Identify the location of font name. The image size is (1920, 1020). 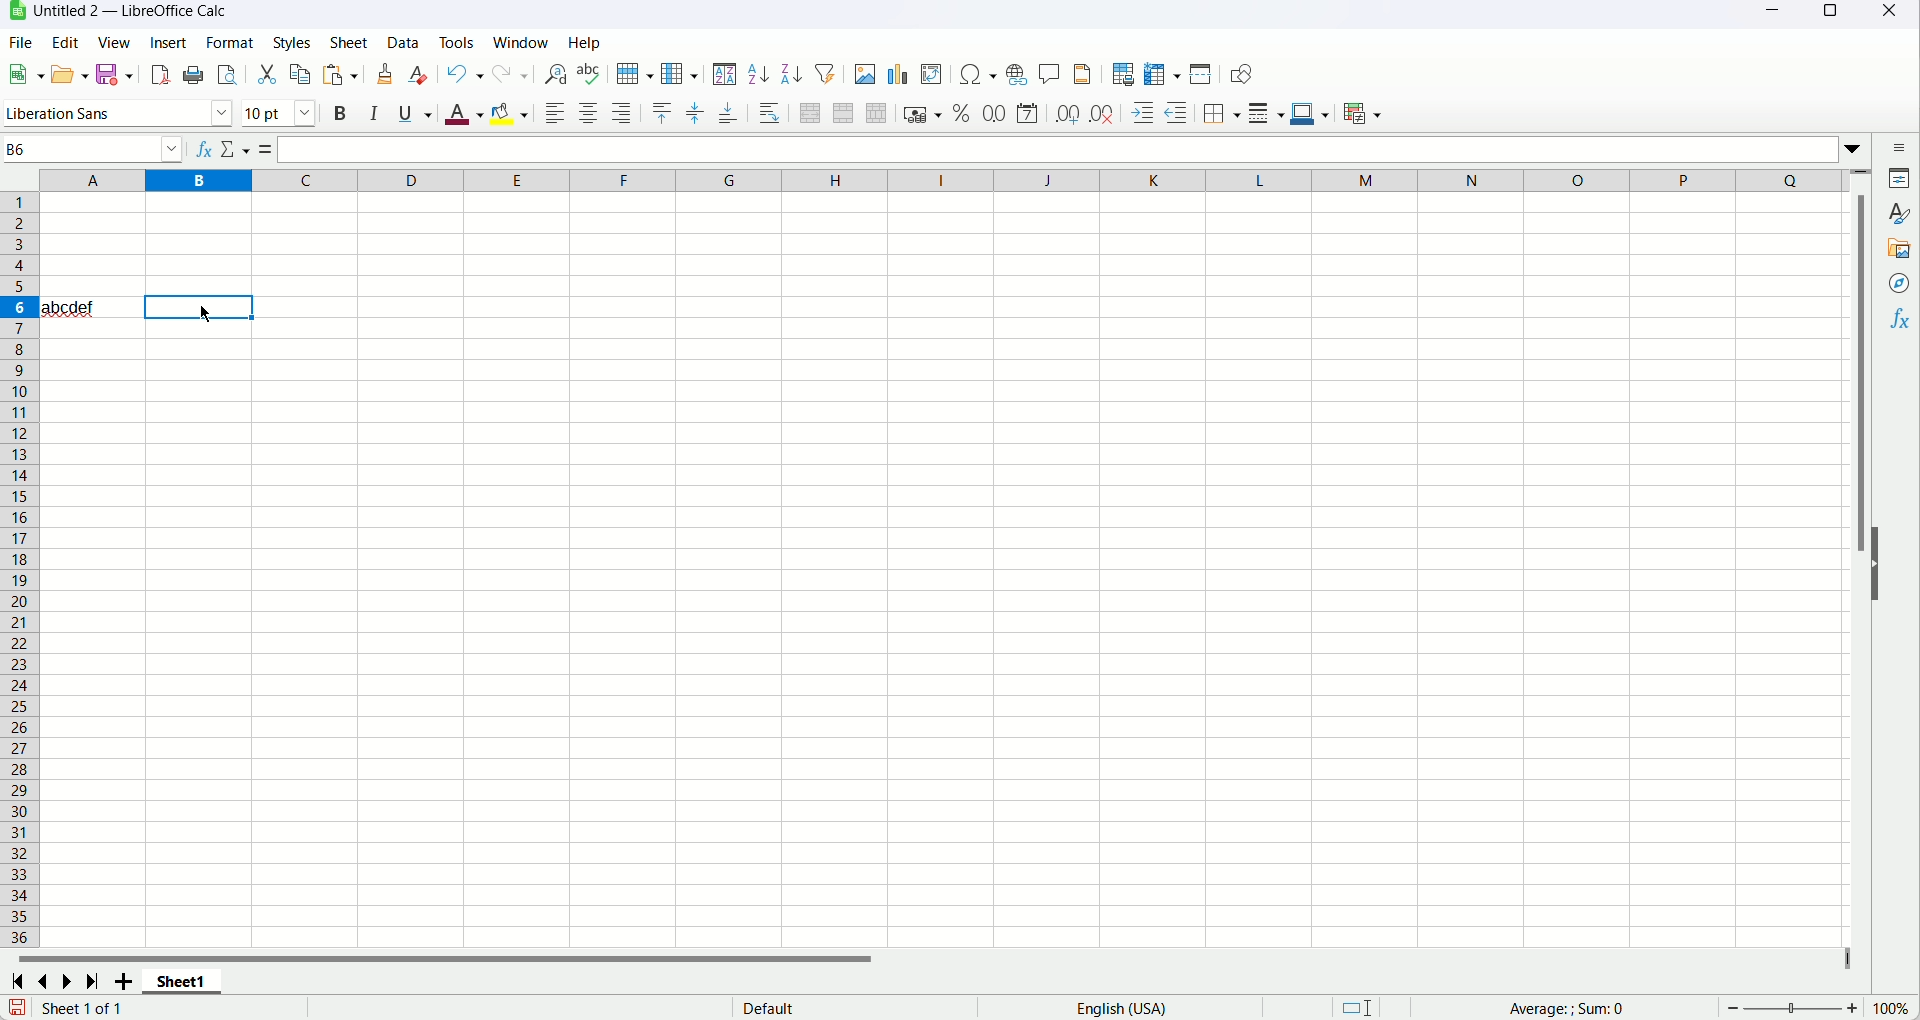
(116, 112).